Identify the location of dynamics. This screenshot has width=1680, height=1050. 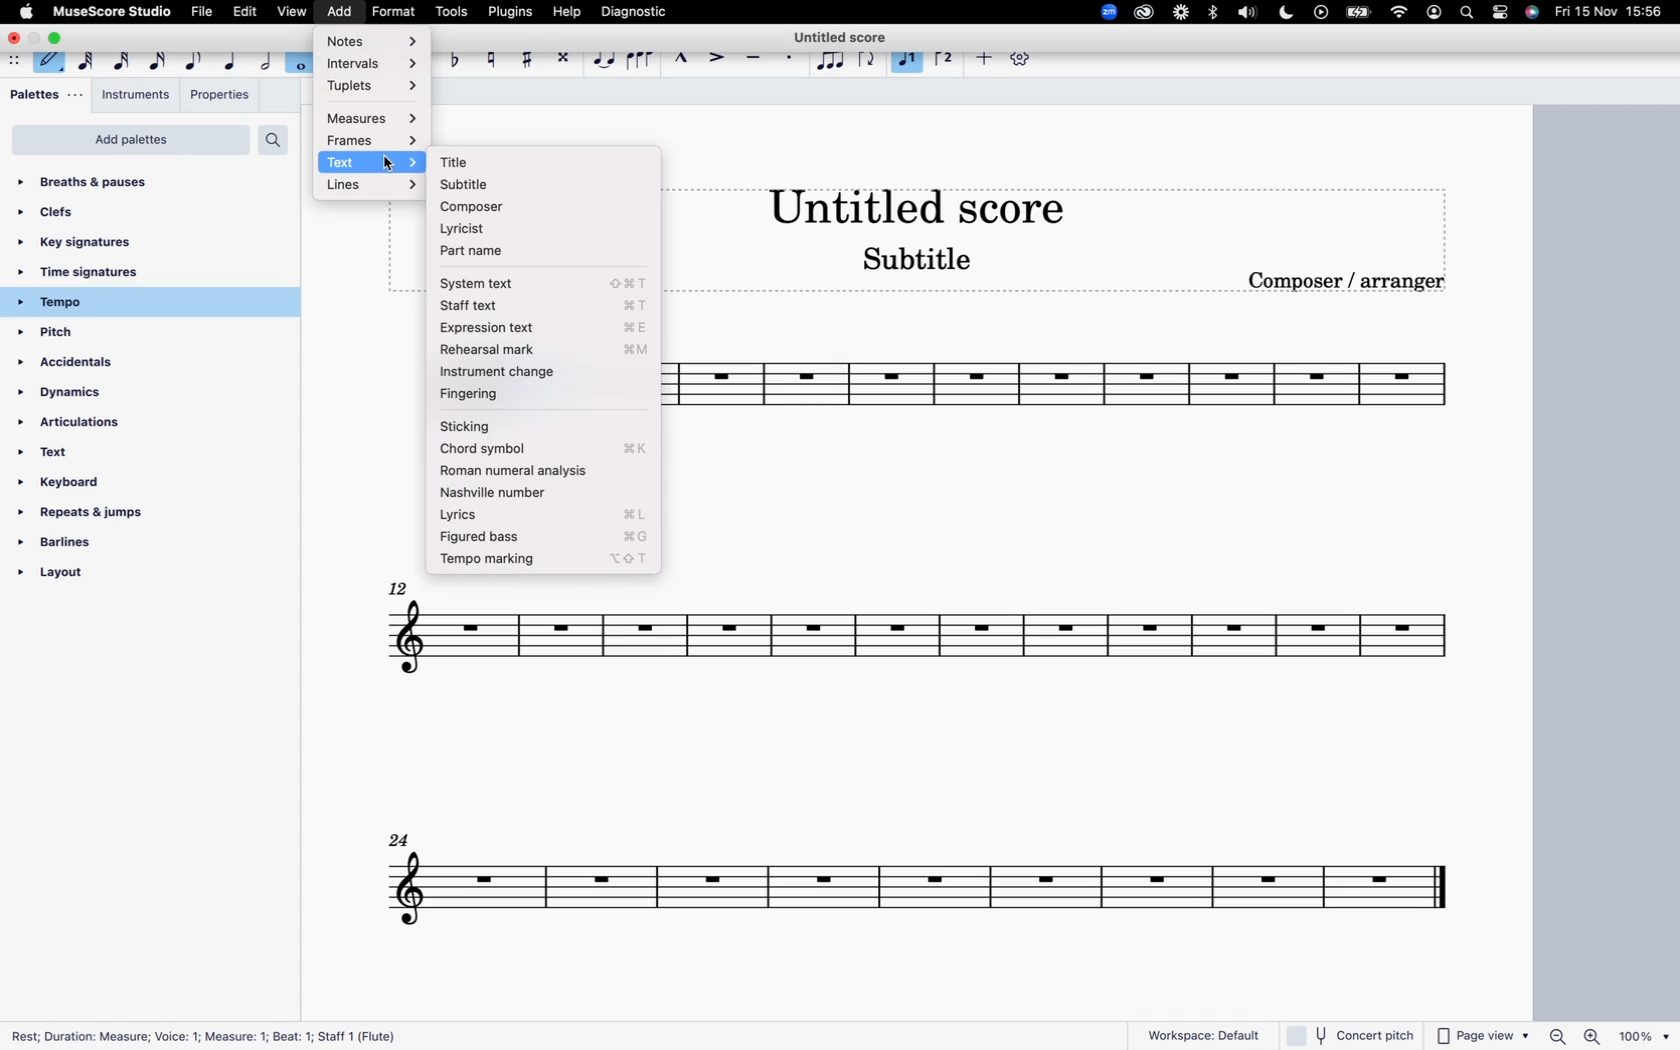
(102, 394).